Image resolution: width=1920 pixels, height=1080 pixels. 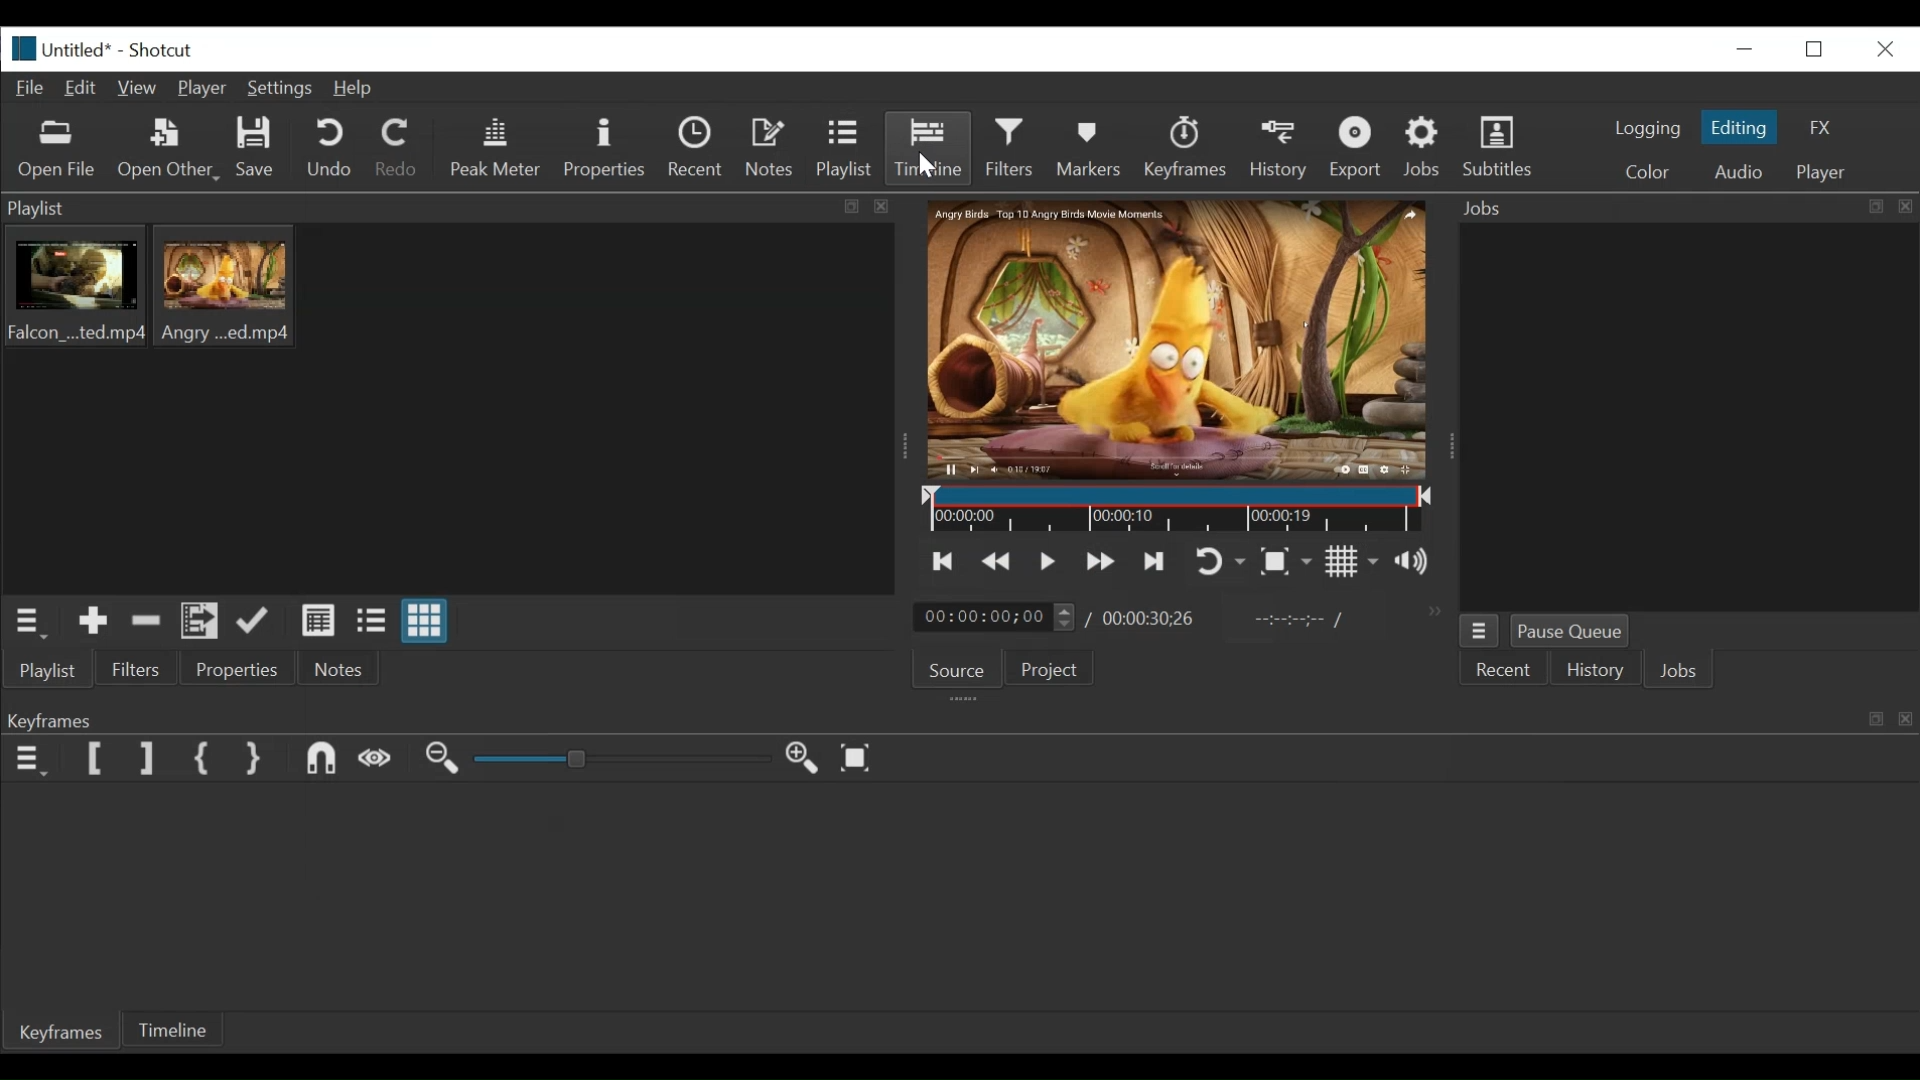 What do you see at coordinates (207, 90) in the screenshot?
I see `Player` at bounding box center [207, 90].